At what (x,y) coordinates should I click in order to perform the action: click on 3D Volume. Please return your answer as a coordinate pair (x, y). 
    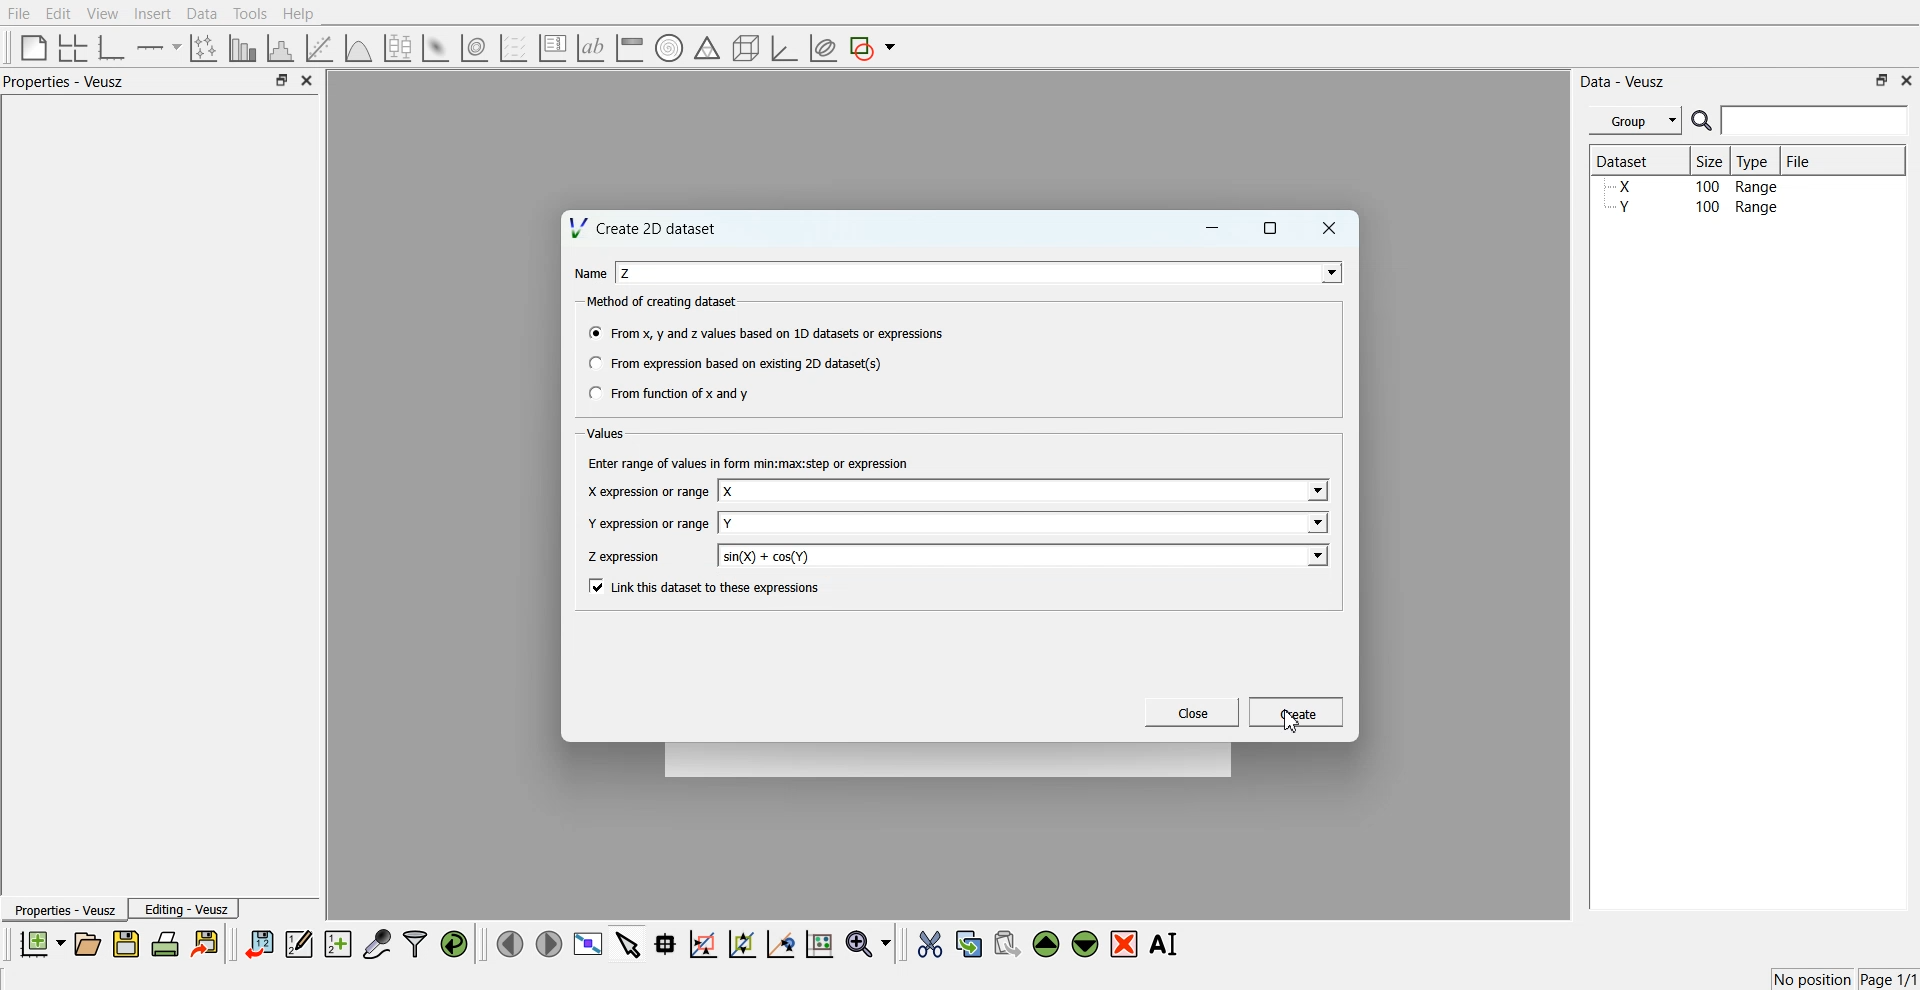
    Looking at the image, I should click on (474, 48).